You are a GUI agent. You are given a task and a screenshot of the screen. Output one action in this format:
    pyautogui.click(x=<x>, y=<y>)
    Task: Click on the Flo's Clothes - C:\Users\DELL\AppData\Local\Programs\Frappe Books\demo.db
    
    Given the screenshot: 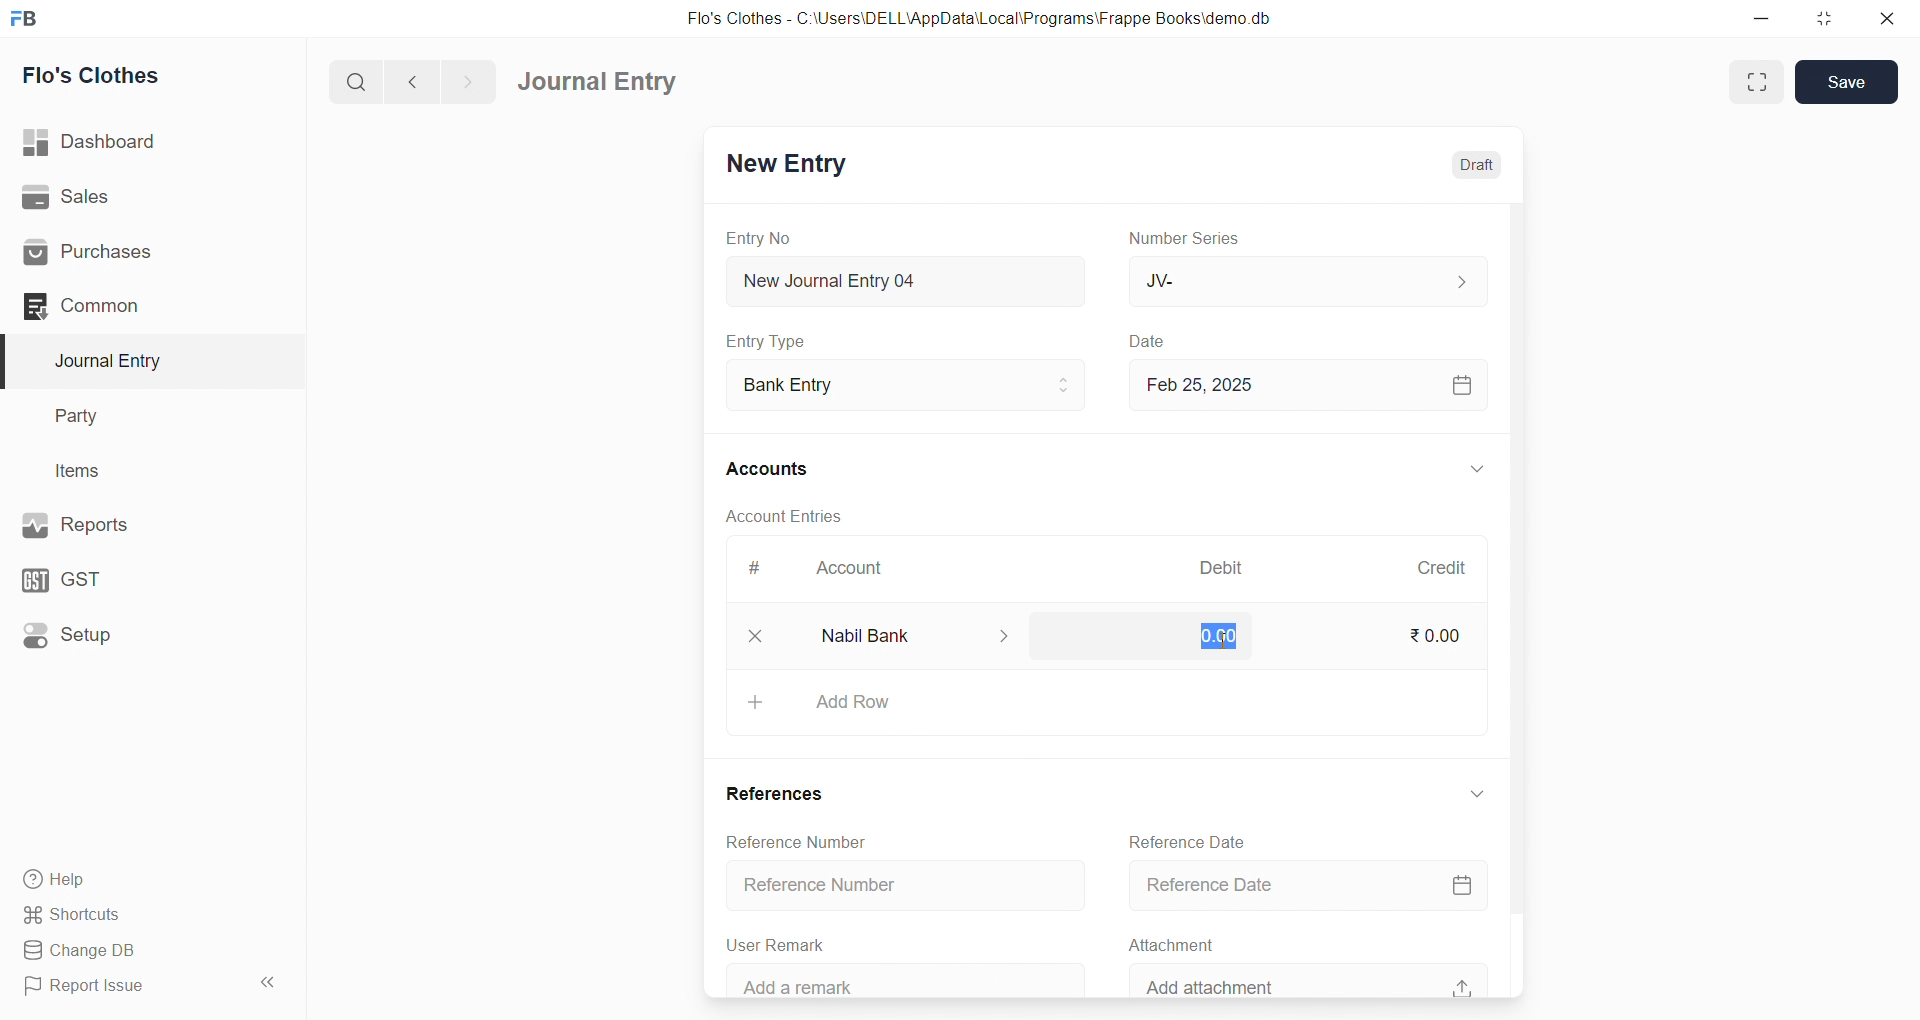 What is the action you would take?
    pyautogui.click(x=994, y=20)
    